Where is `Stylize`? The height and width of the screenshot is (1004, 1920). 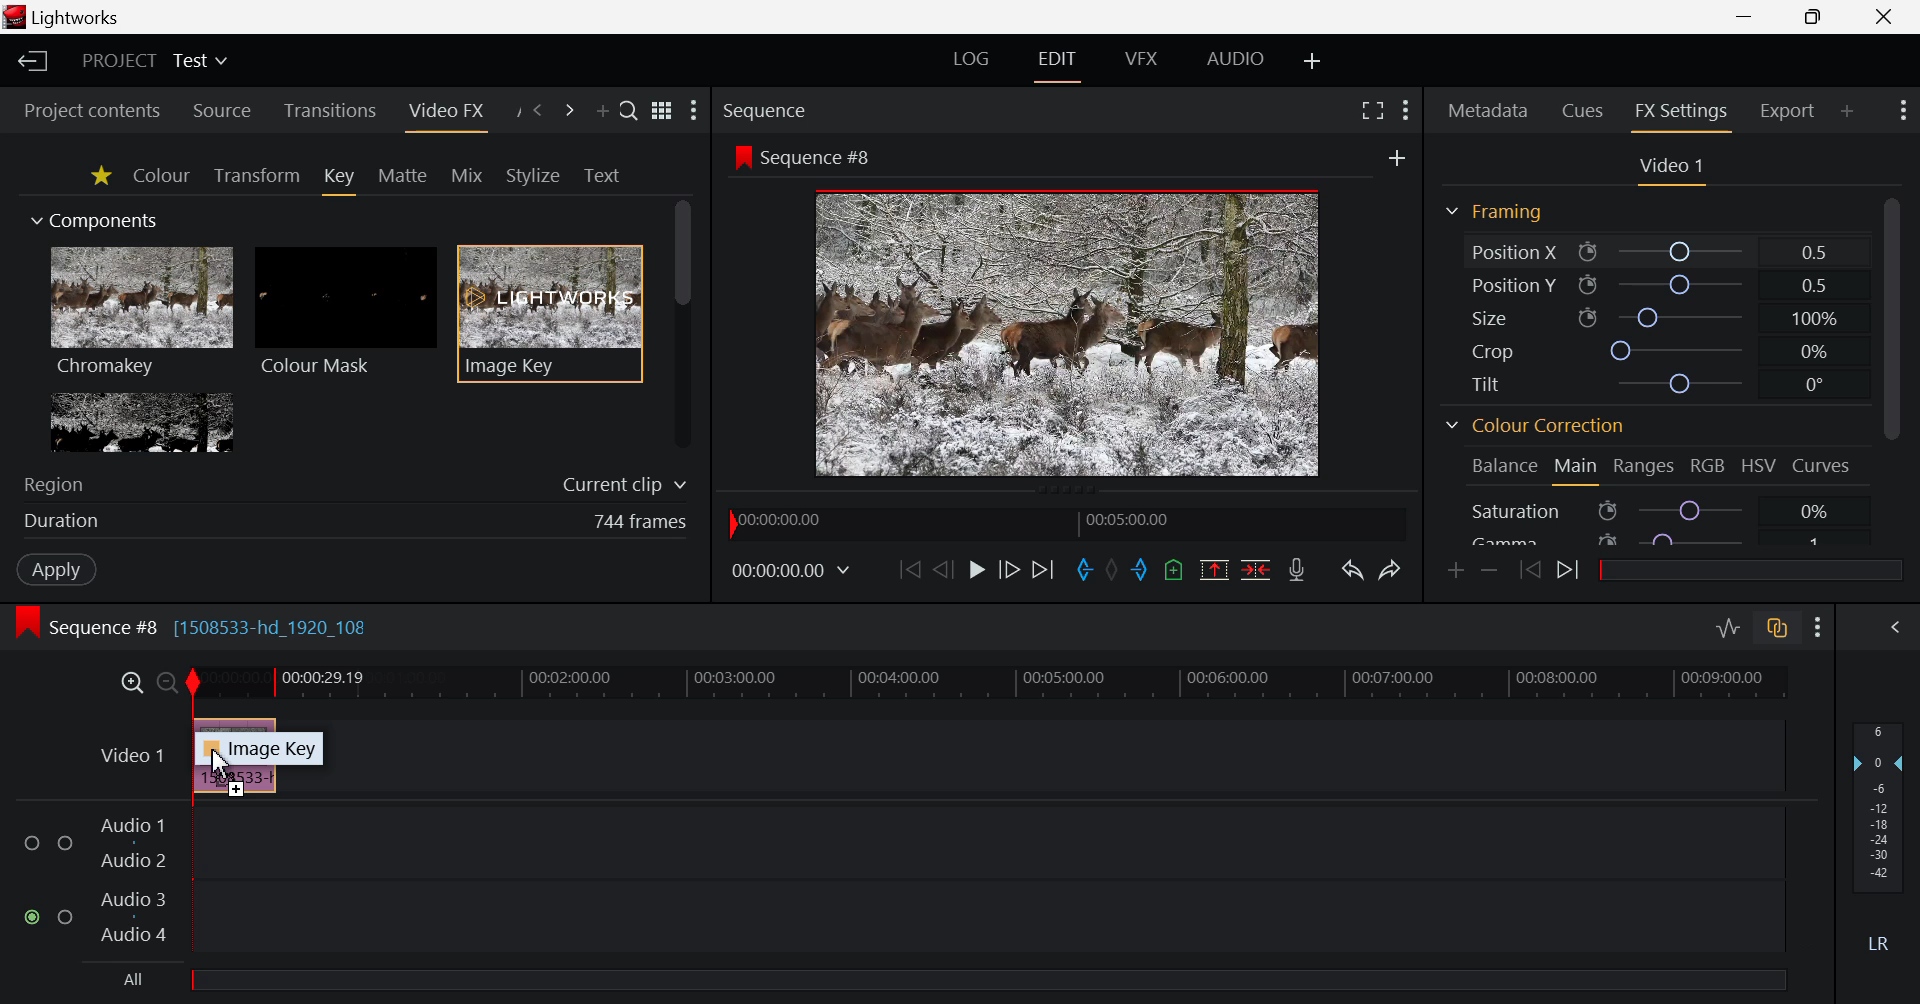 Stylize is located at coordinates (532, 174).